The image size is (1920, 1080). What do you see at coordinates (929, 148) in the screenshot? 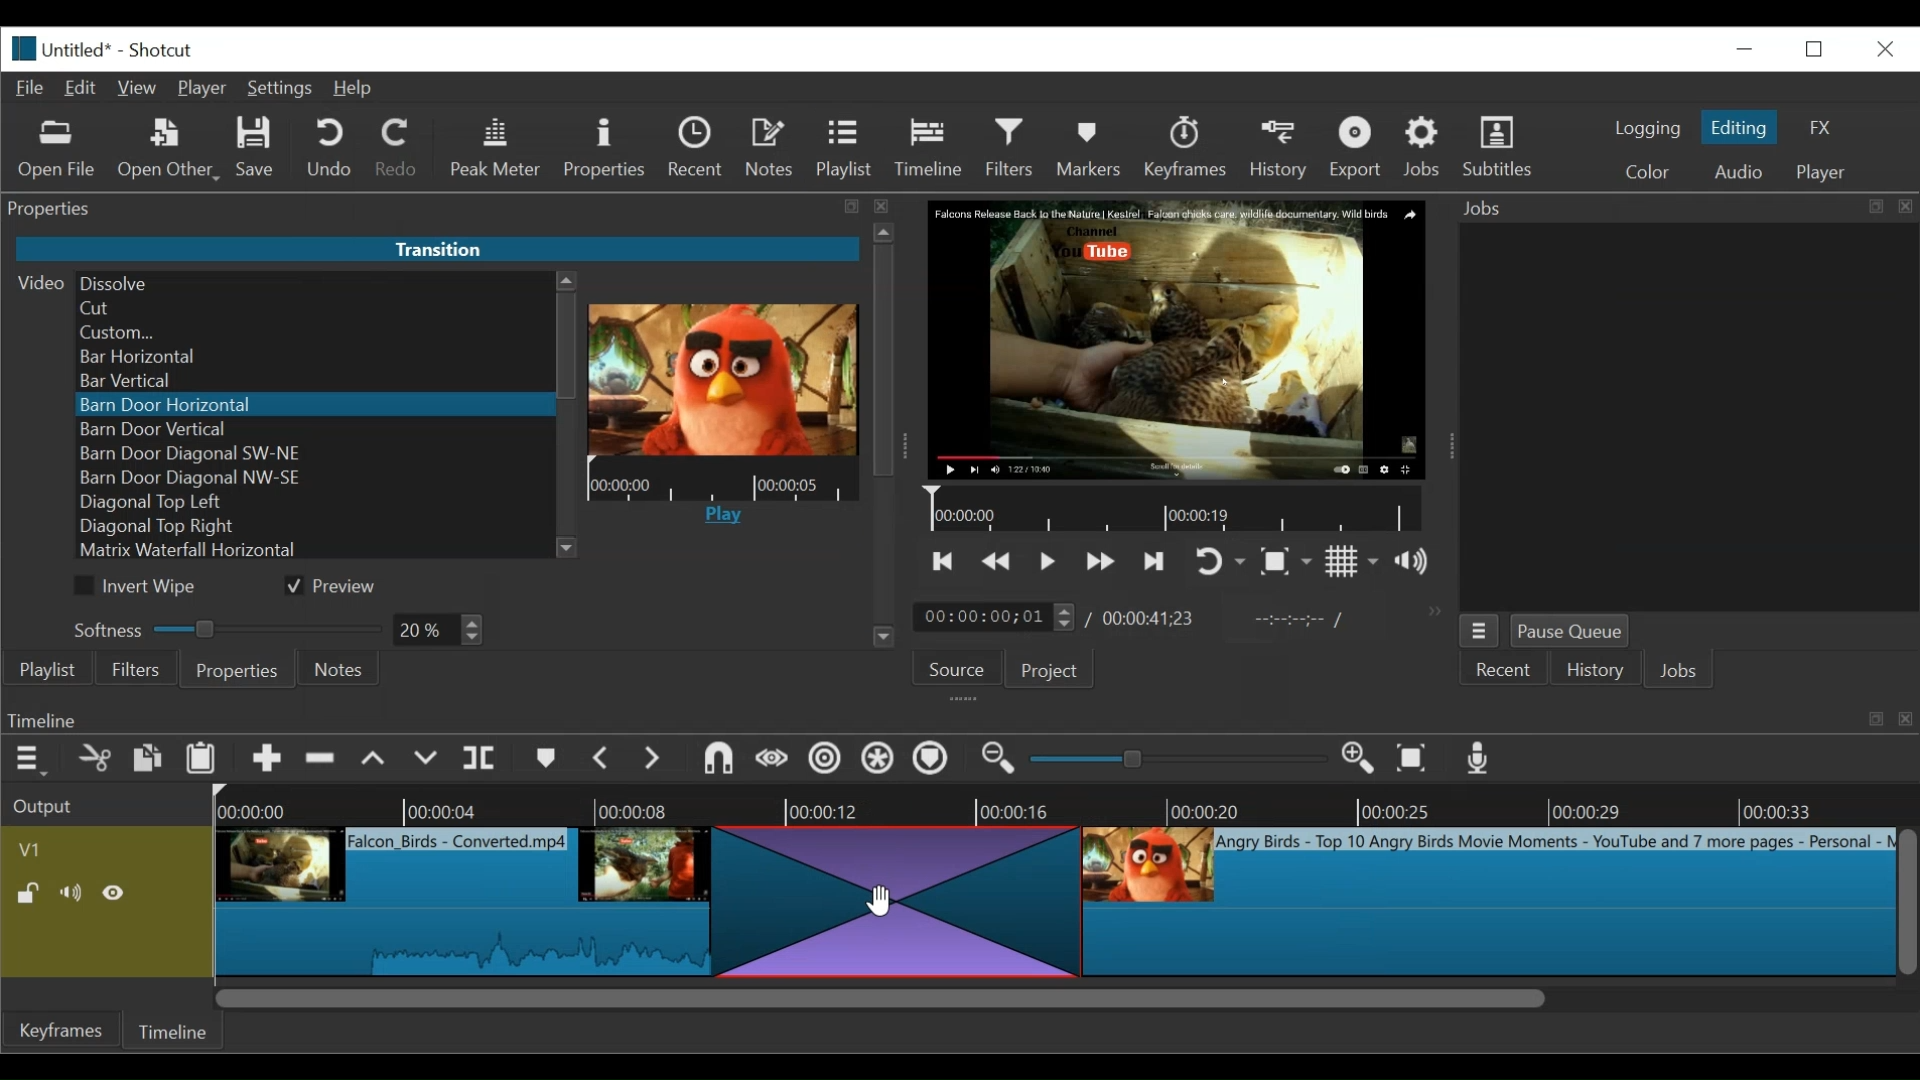
I see `Timeline` at bounding box center [929, 148].